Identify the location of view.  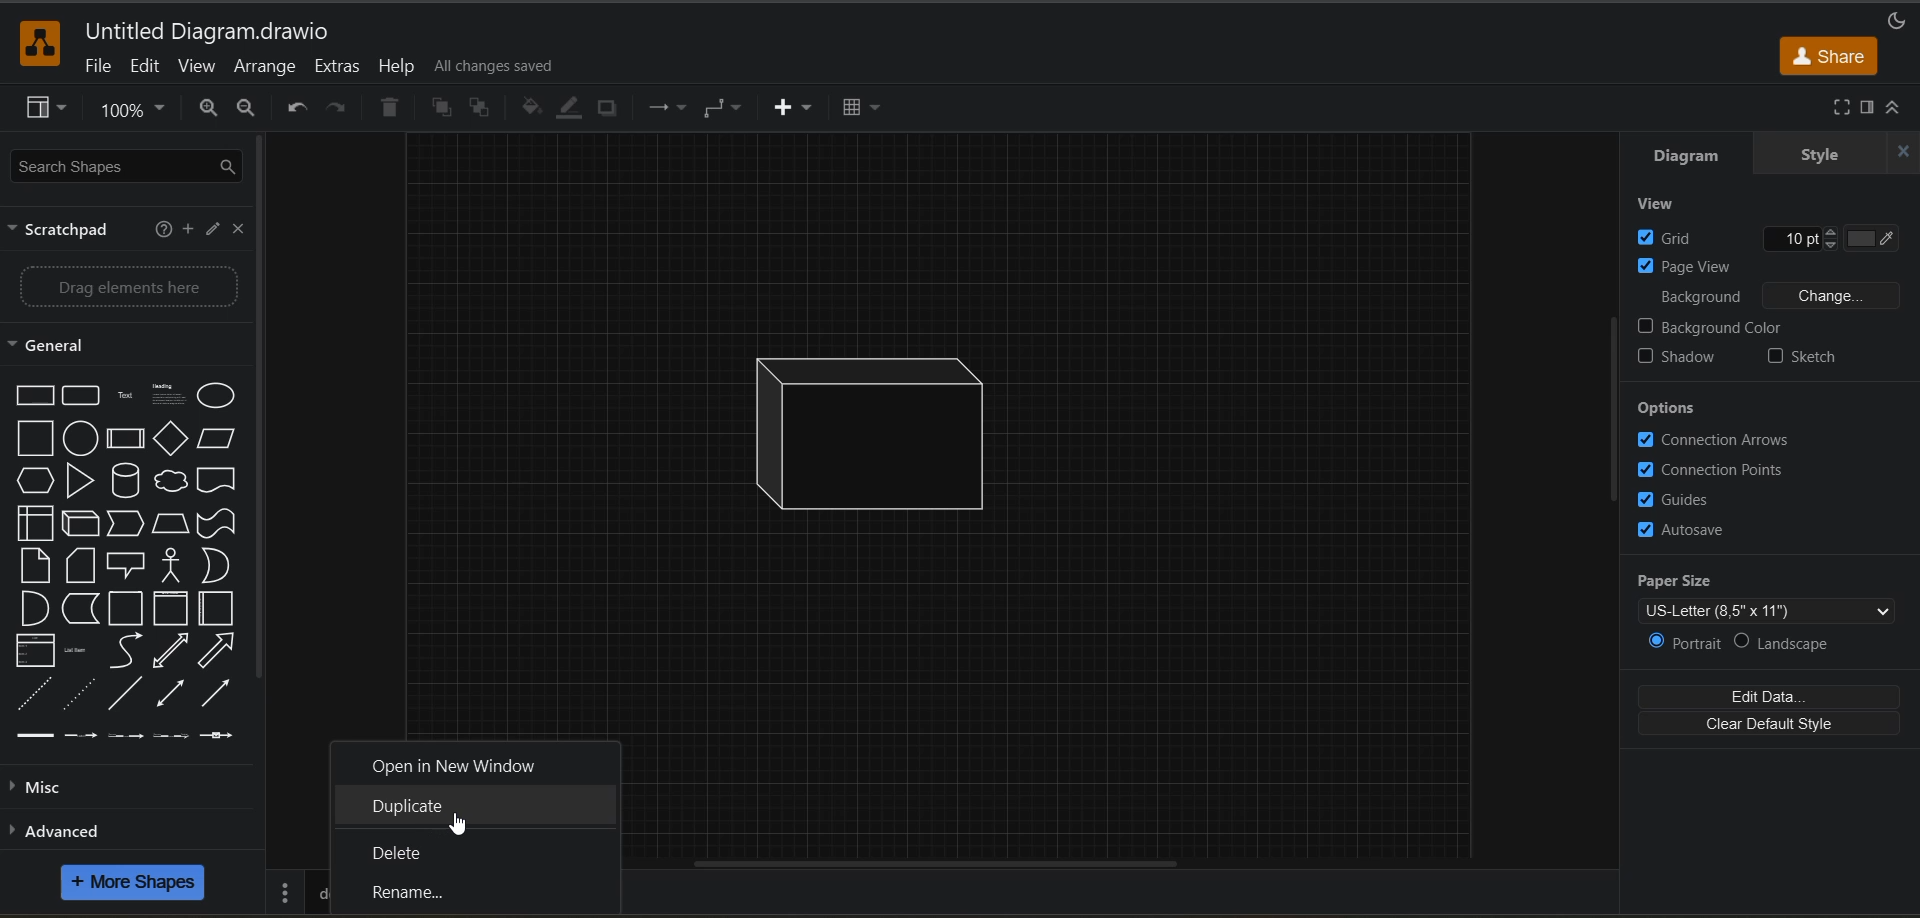
(195, 66).